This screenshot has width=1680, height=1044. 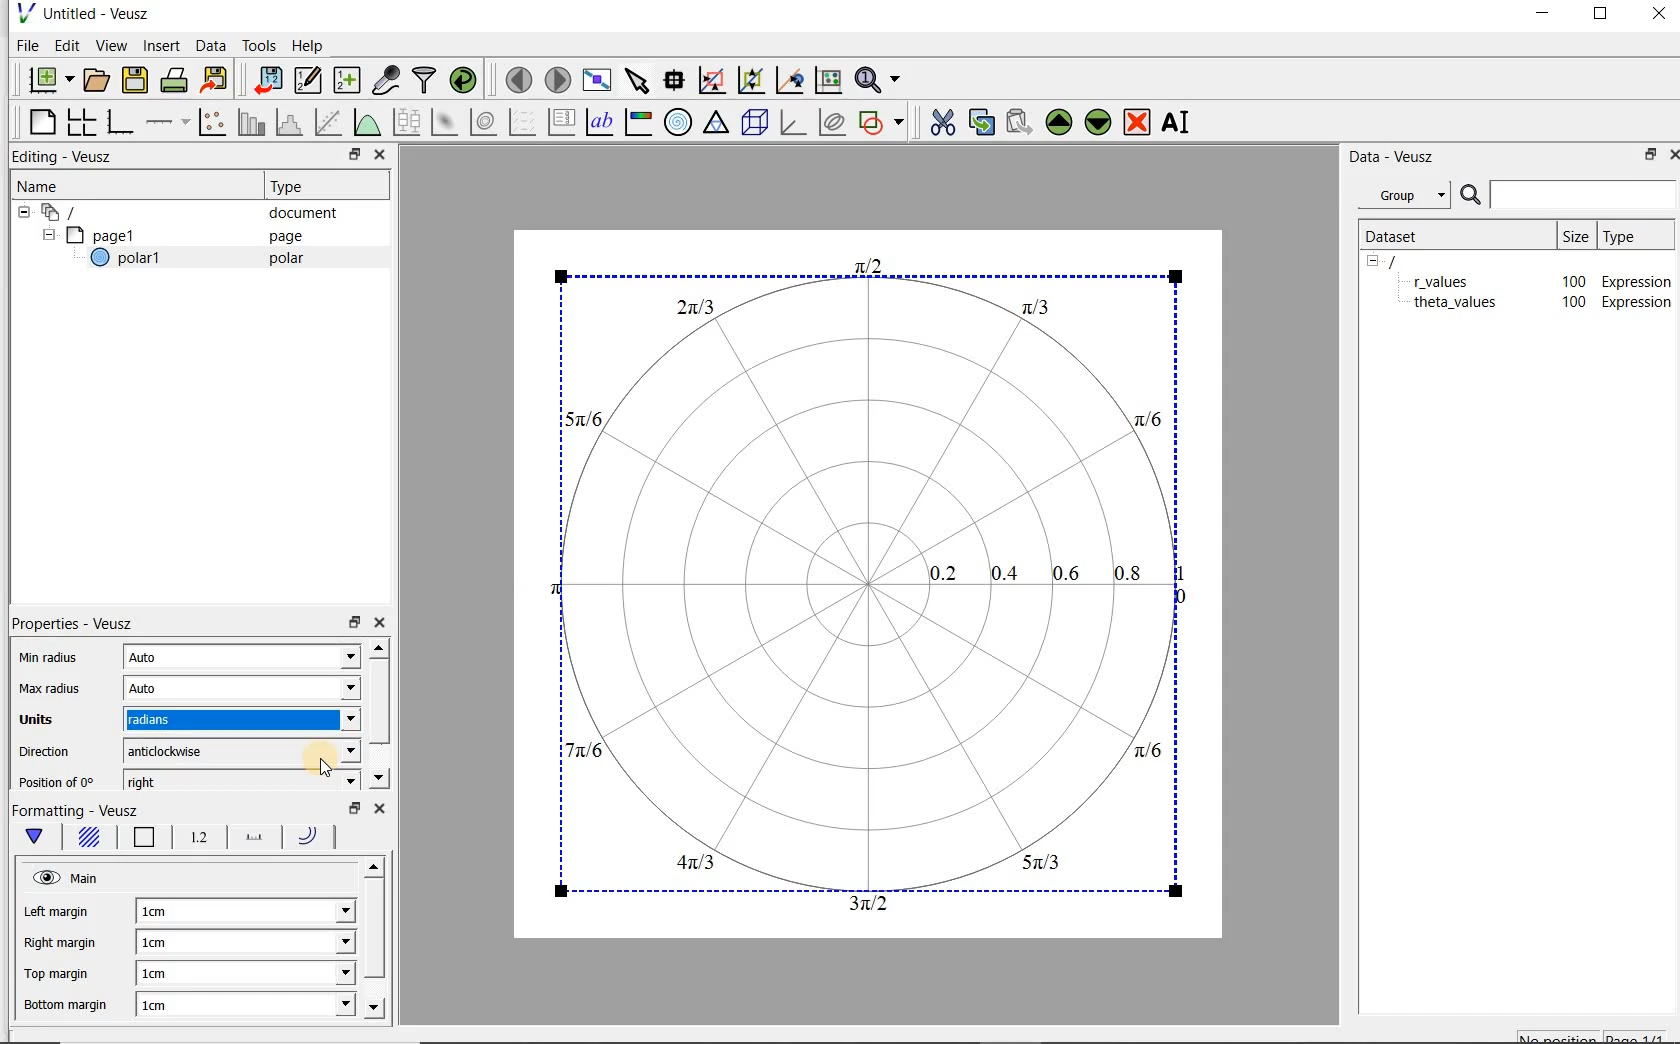 What do you see at coordinates (563, 122) in the screenshot?
I see `plot key` at bounding box center [563, 122].